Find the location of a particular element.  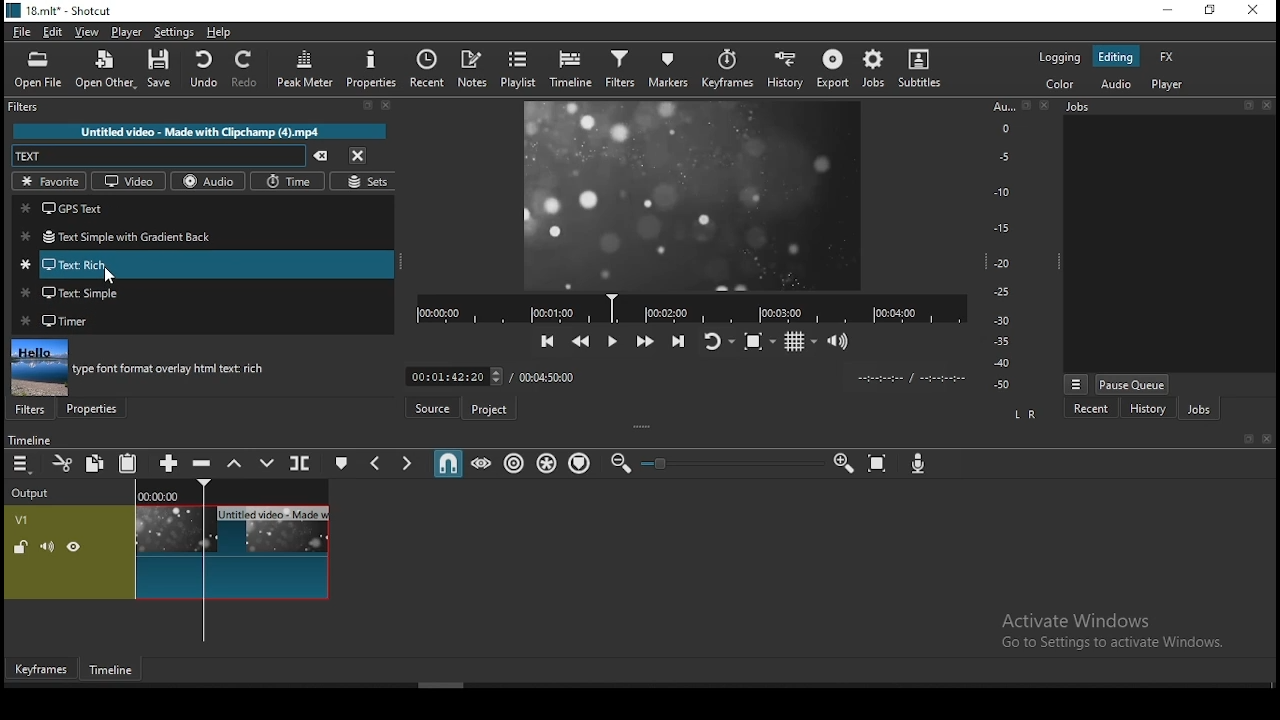

properties is located at coordinates (369, 69).